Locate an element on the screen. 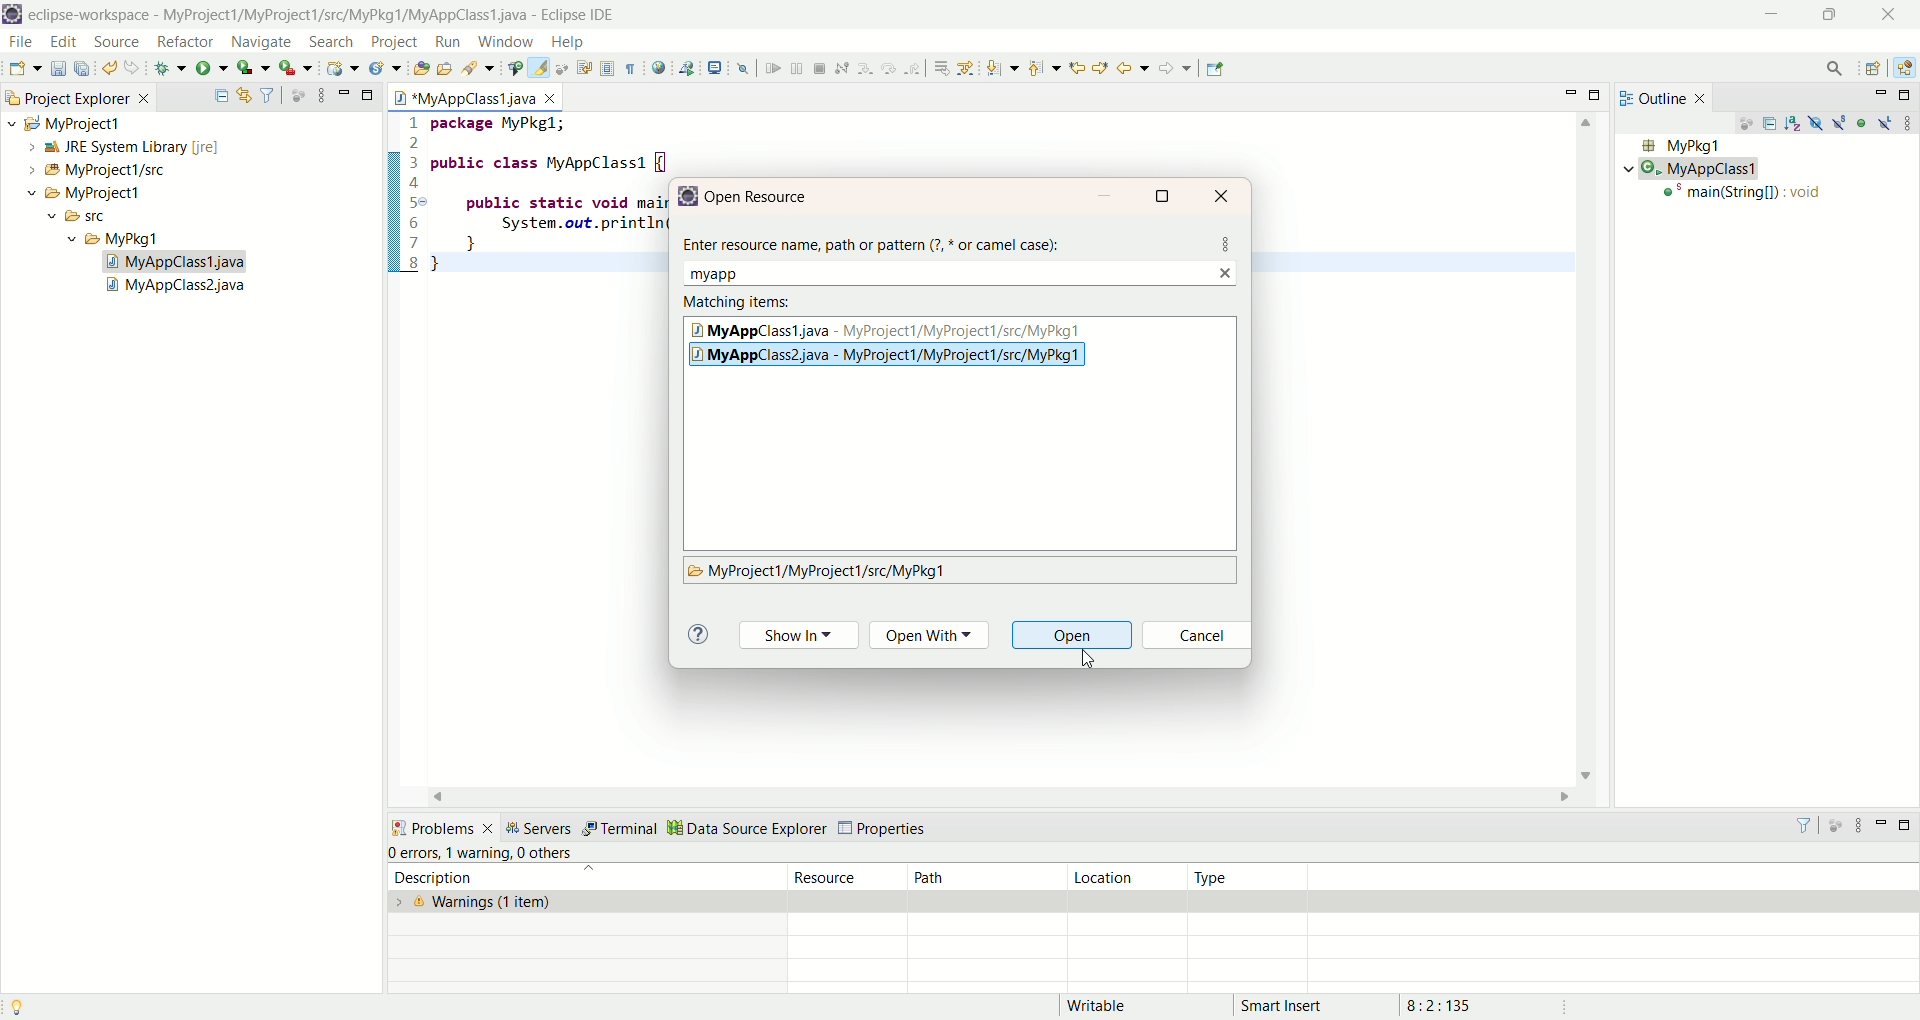  open a terminal is located at coordinates (715, 68).